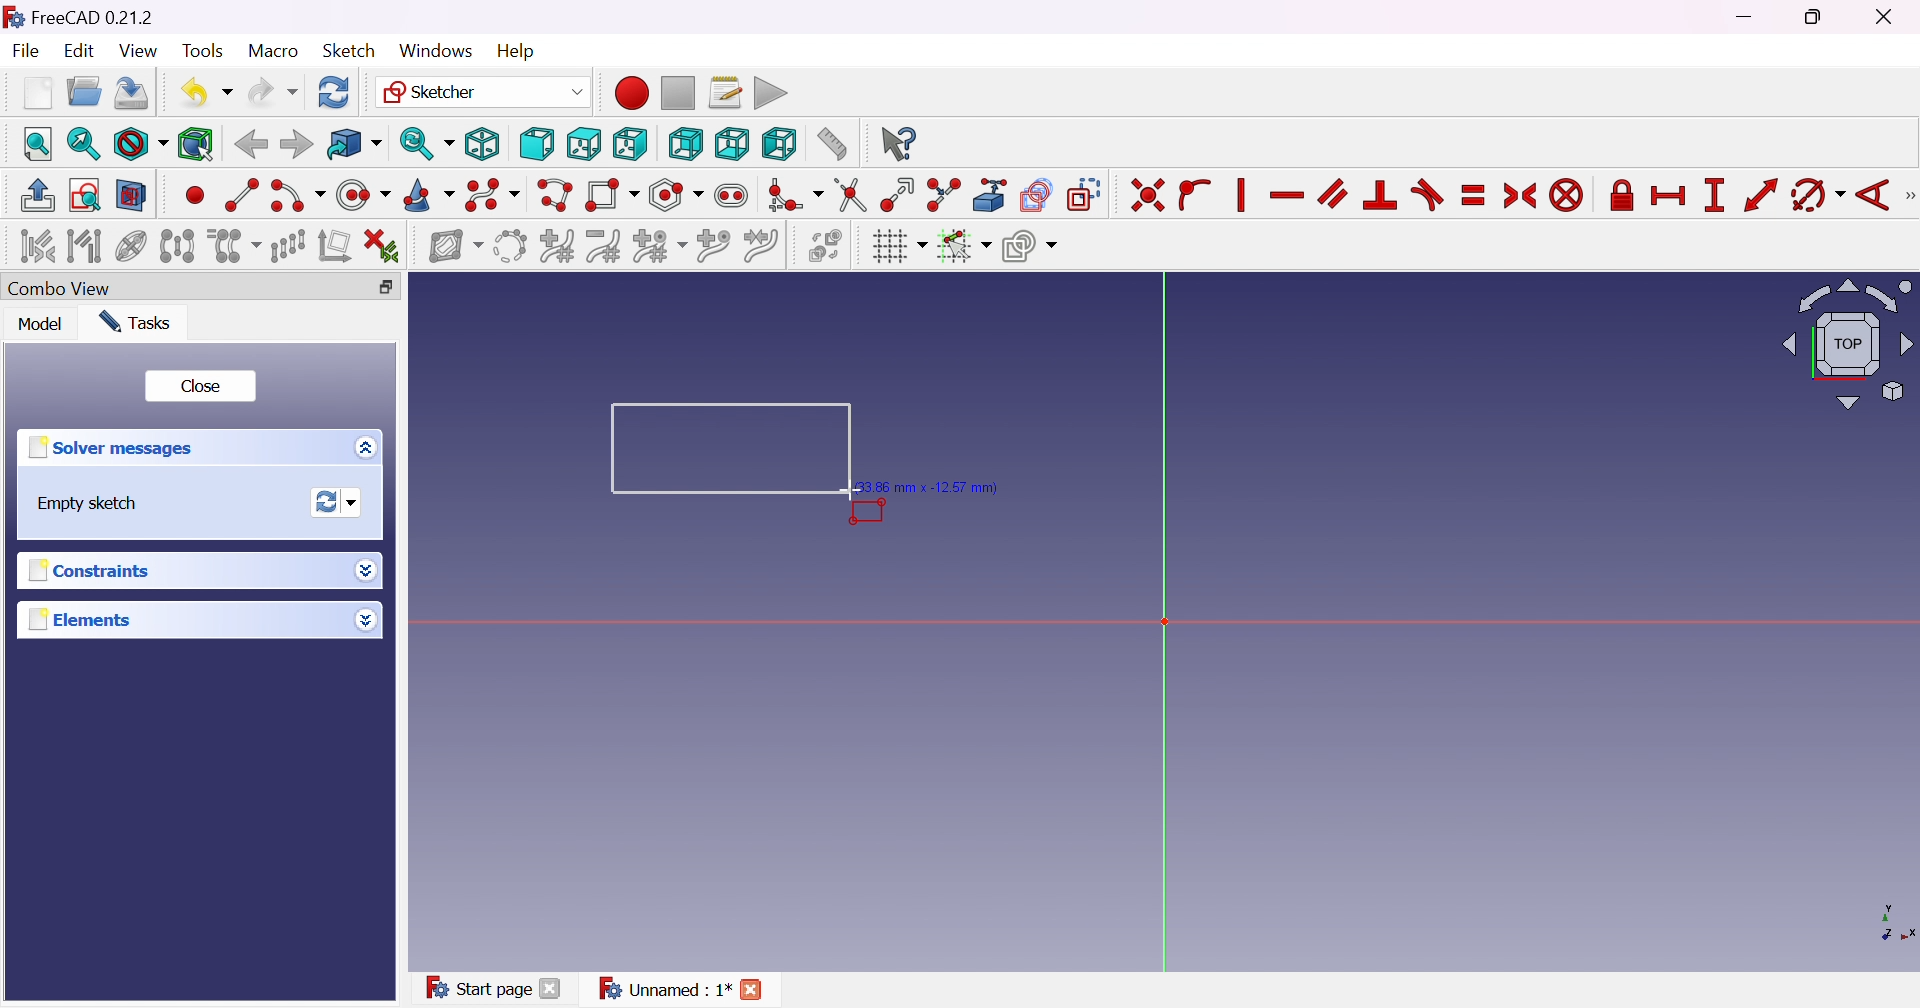 This screenshot has width=1920, height=1008. I want to click on Bounding box, so click(197, 146).